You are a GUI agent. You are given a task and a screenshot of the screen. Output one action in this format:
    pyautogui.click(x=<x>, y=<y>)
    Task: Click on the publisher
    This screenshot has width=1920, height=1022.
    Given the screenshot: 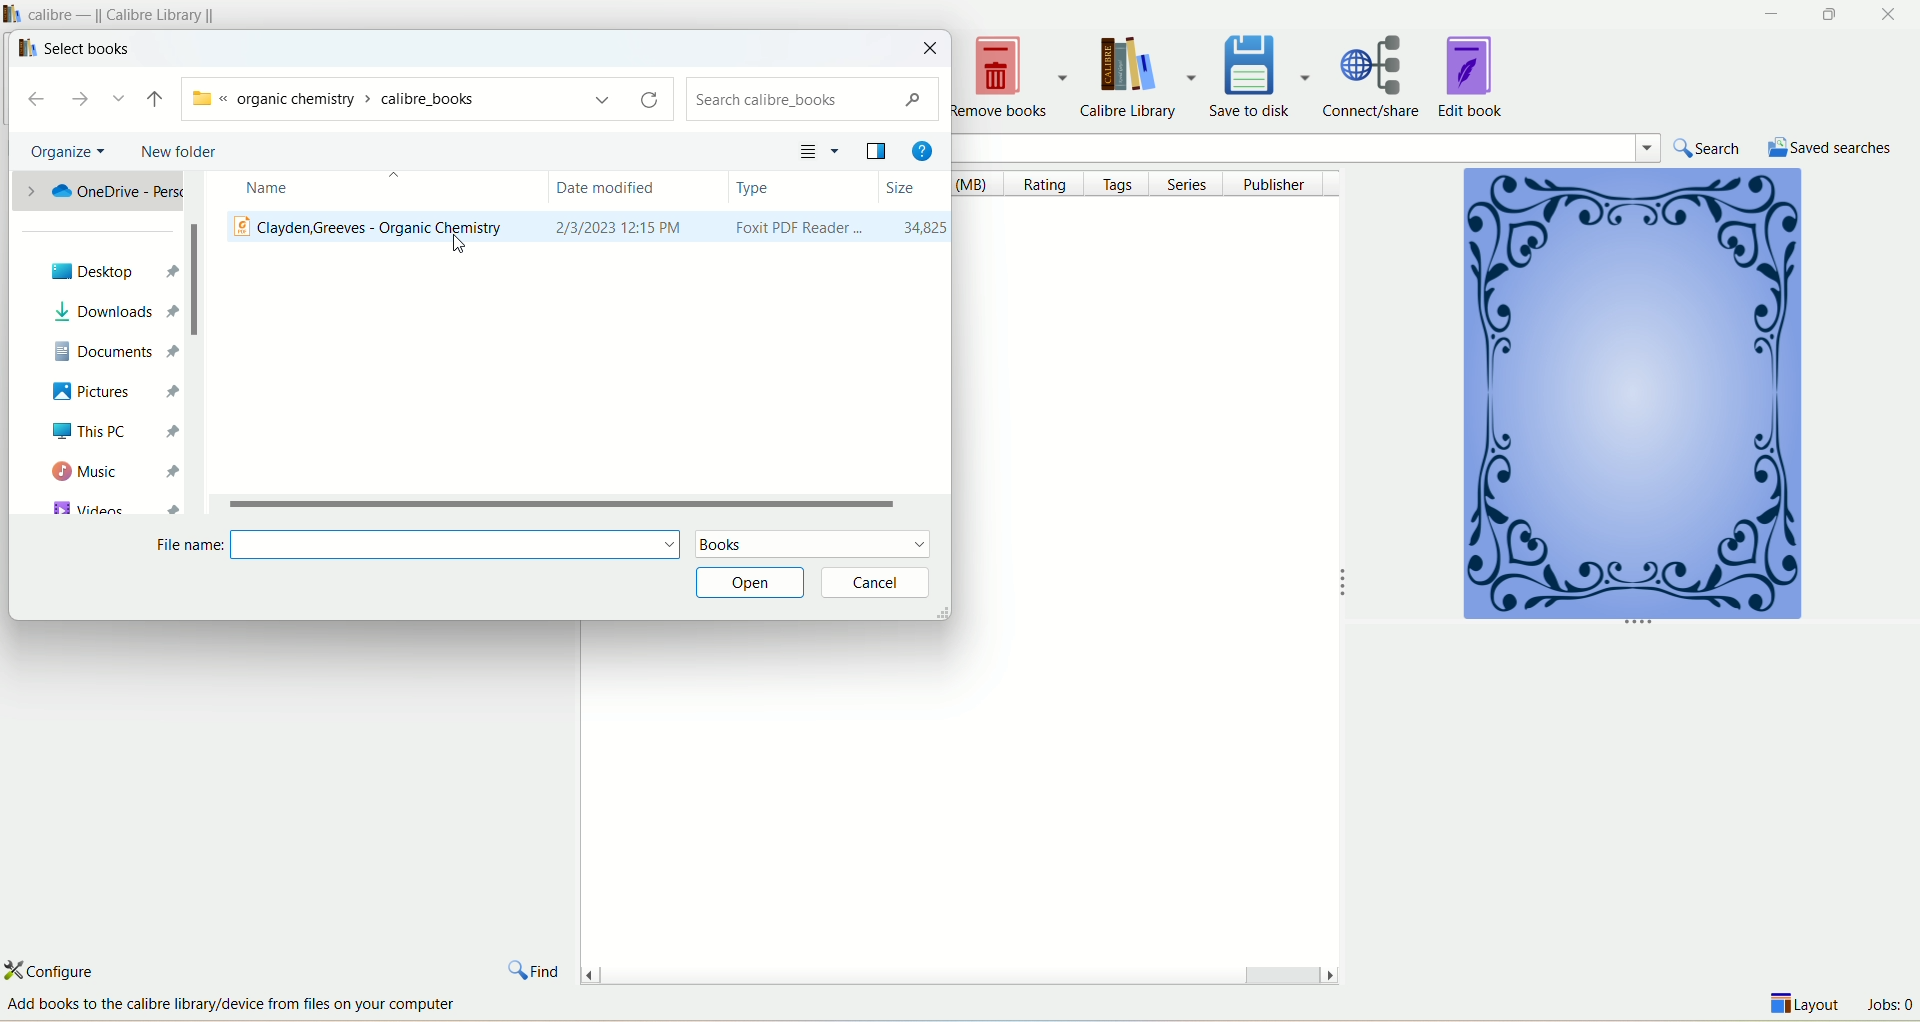 What is the action you would take?
    pyautogui.click(x=1280, y=183)
    